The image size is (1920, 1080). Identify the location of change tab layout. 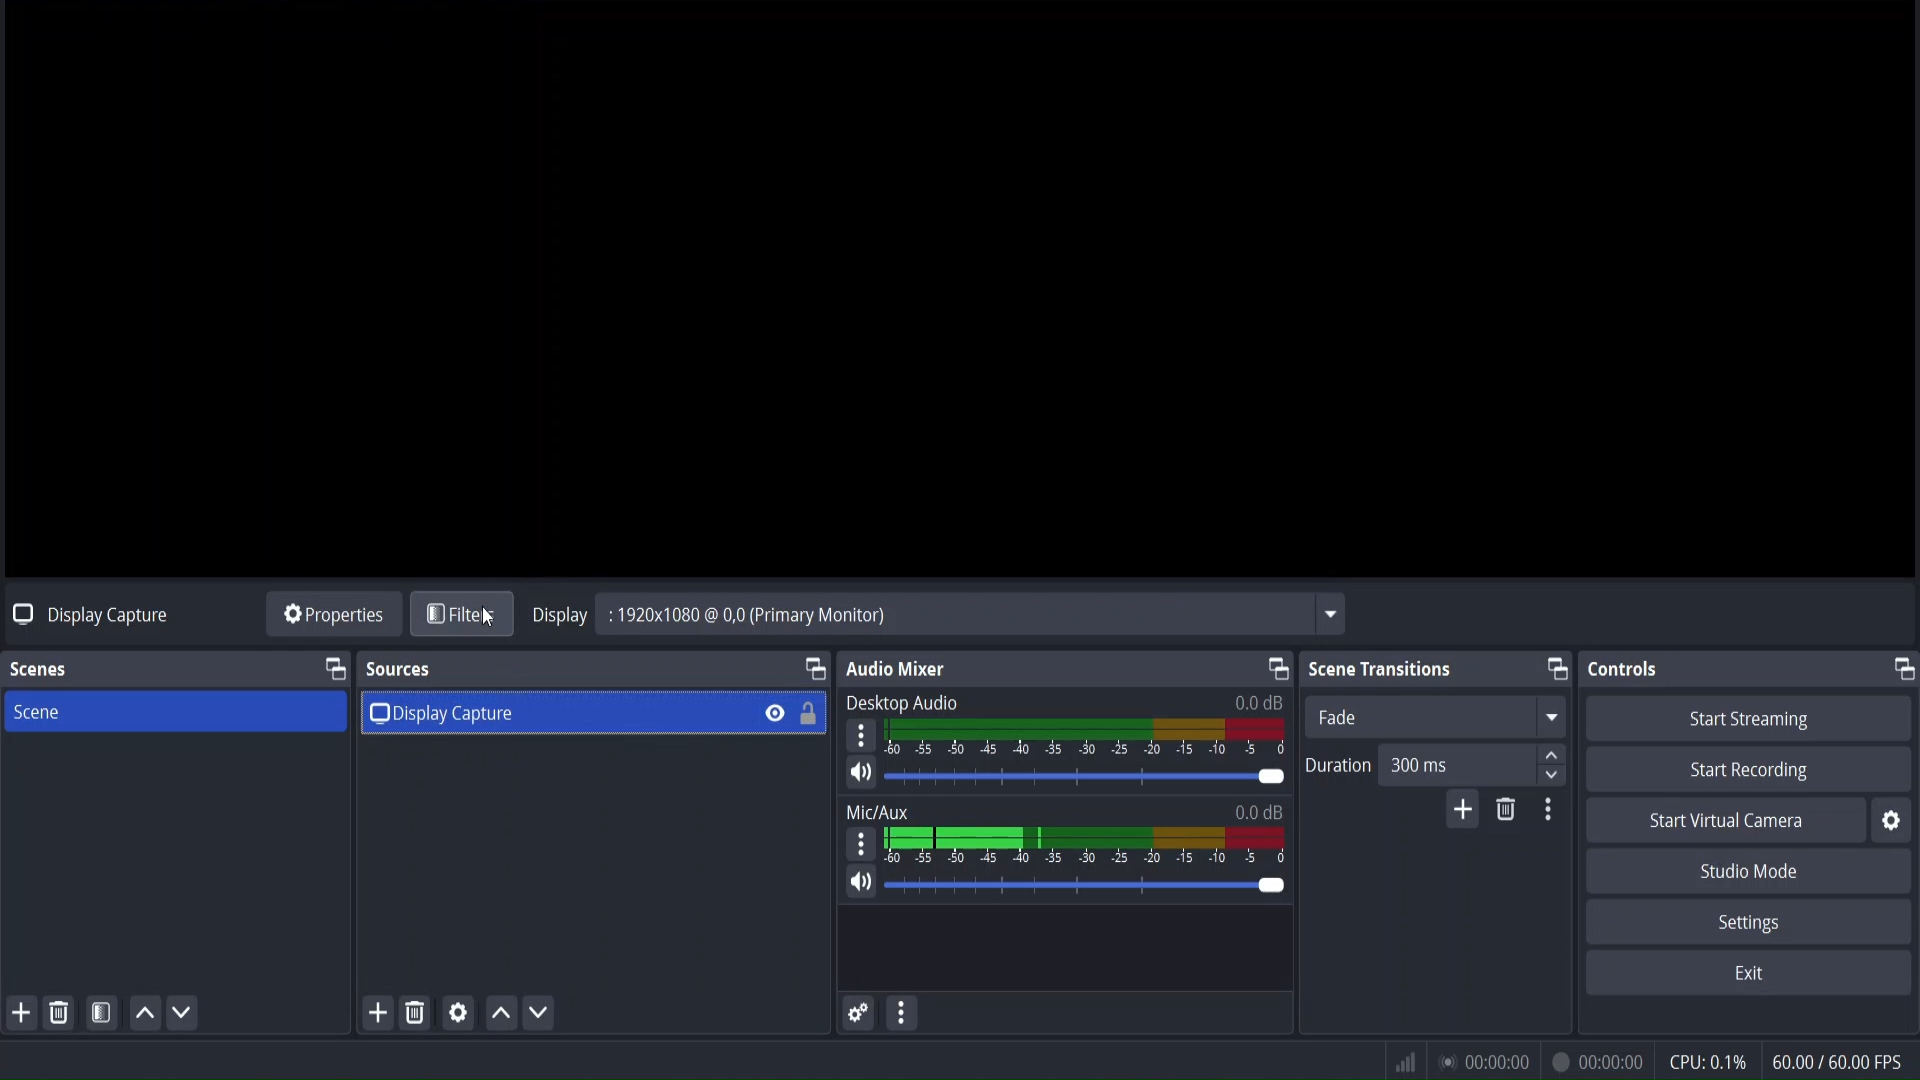
(334, 670).